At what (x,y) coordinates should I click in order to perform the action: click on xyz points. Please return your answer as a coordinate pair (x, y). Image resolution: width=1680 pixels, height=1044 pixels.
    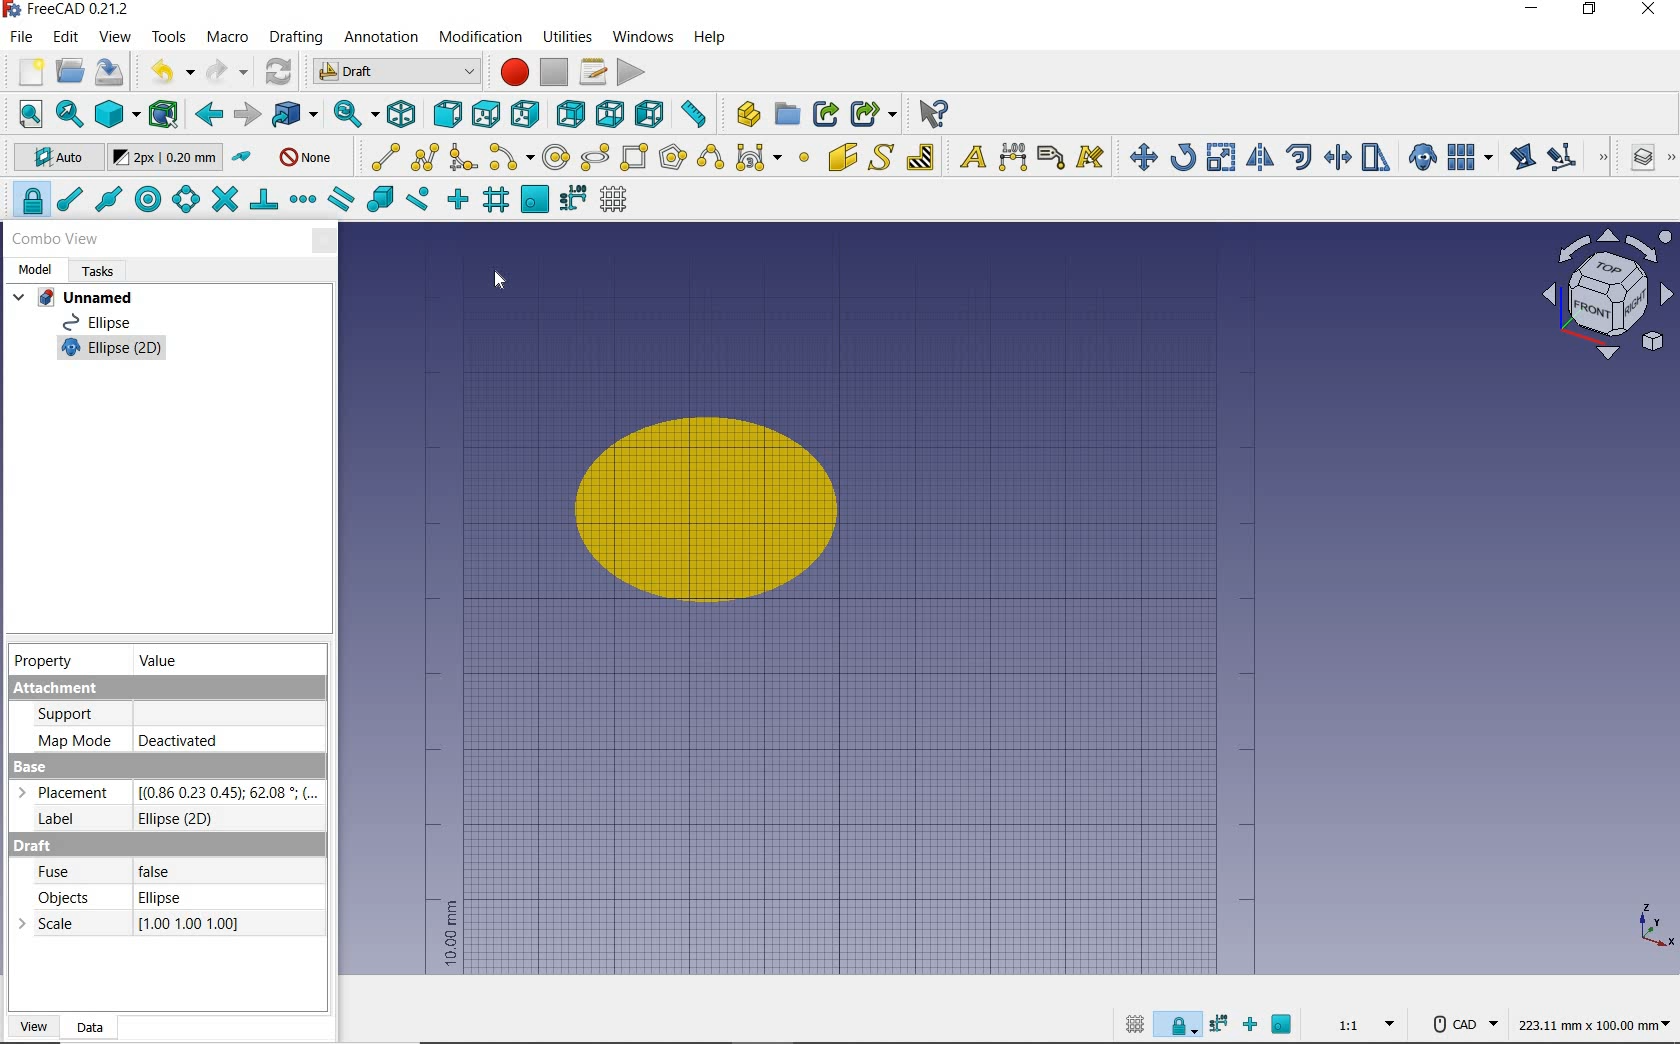
    Looking at the image, I should click on (1655, 927).